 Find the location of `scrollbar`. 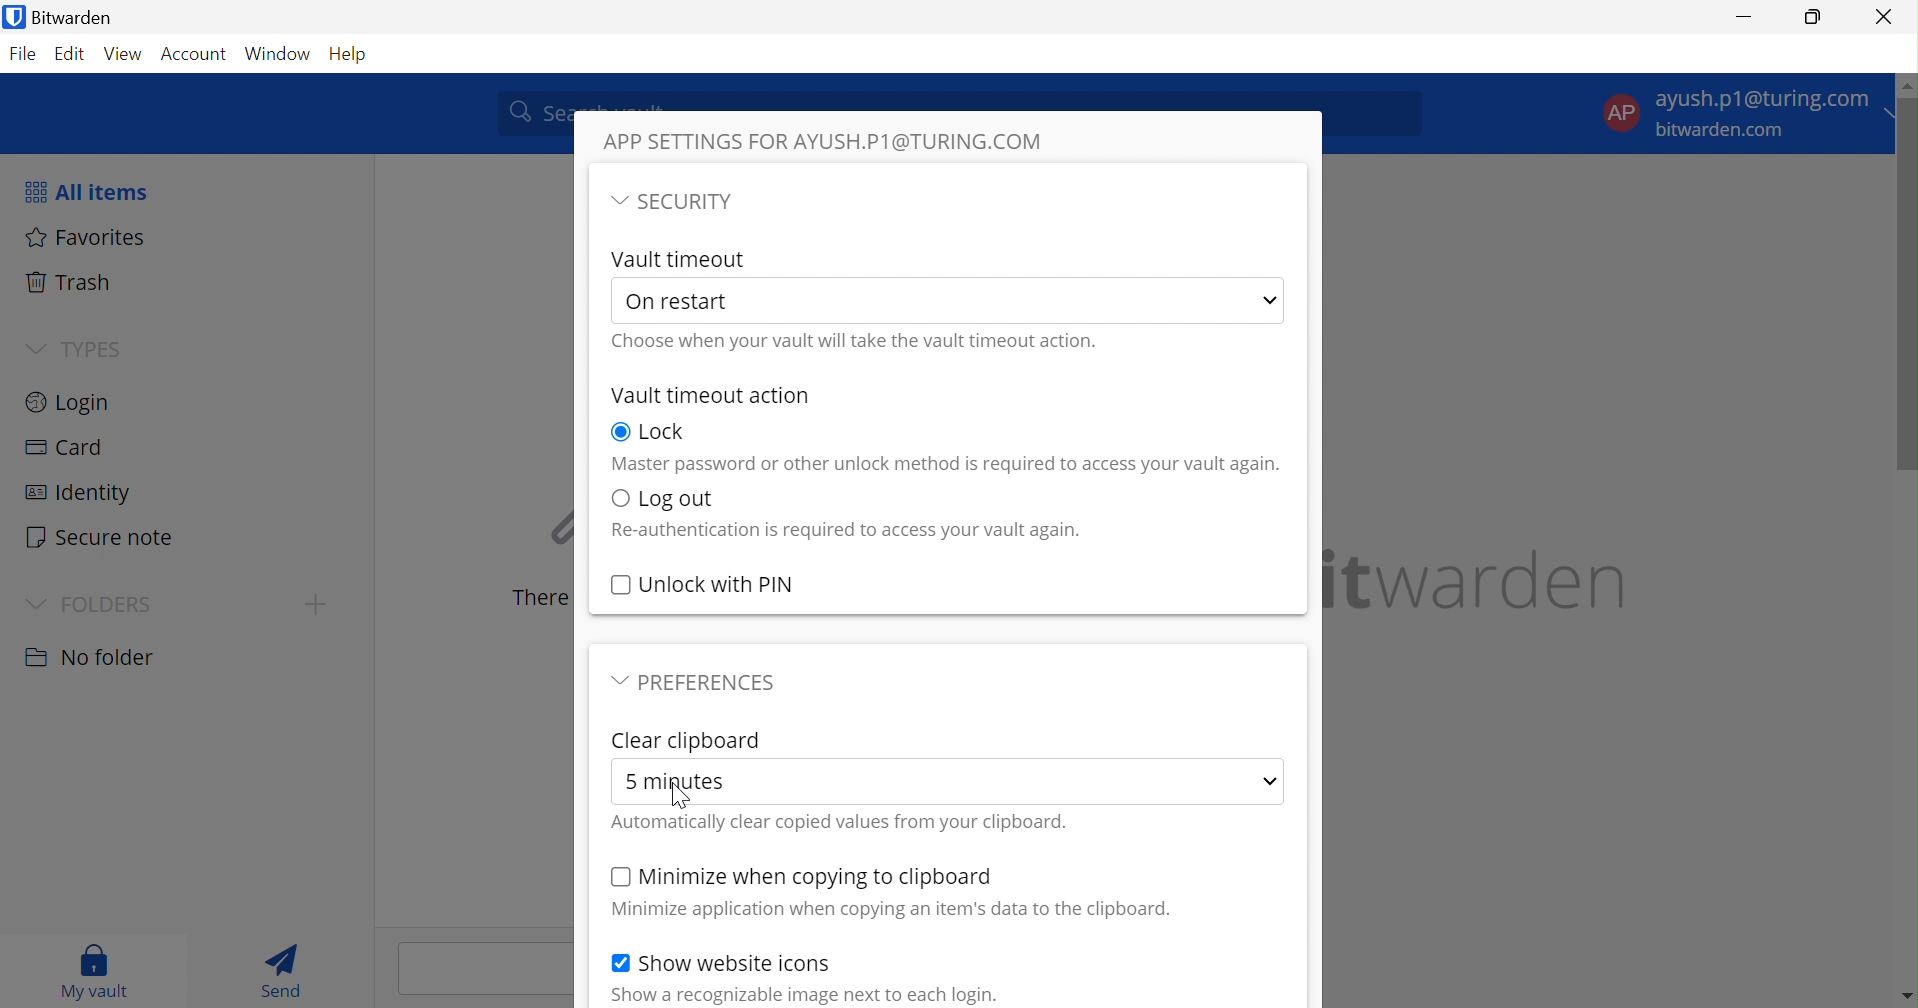

scrollbar is located at coordinates (1906, 288).